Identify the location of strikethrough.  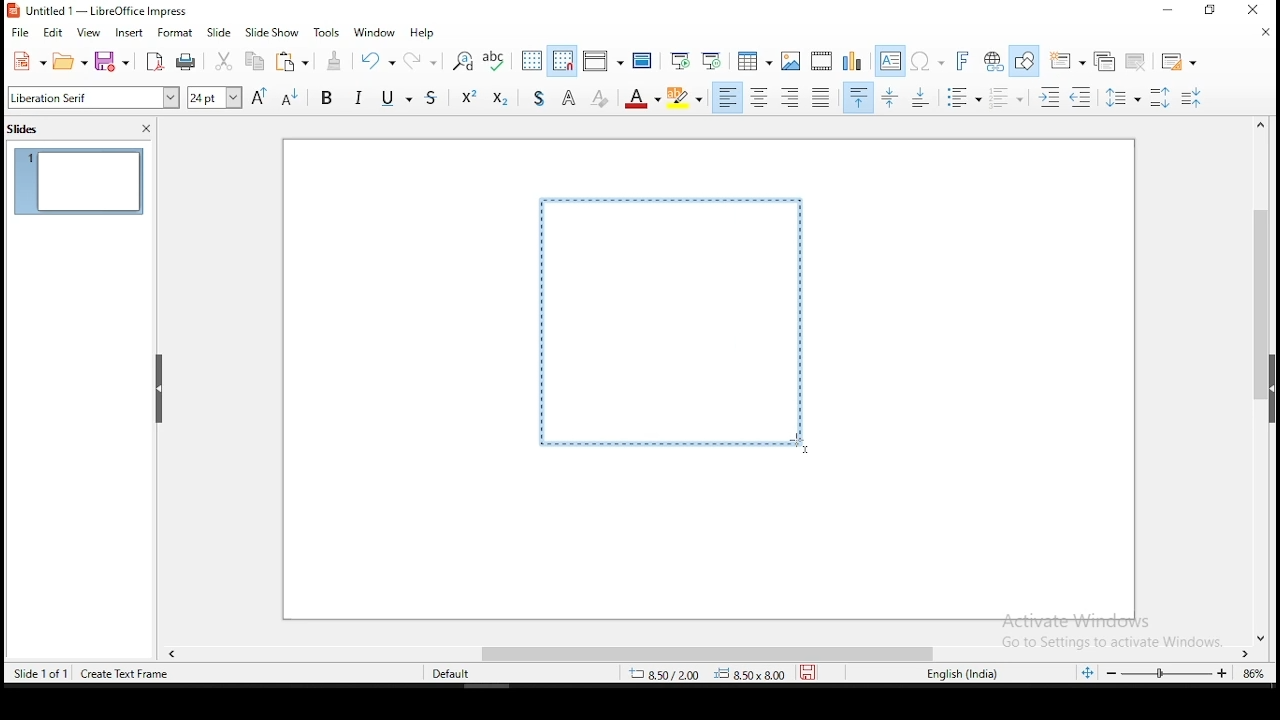
(421, 99).